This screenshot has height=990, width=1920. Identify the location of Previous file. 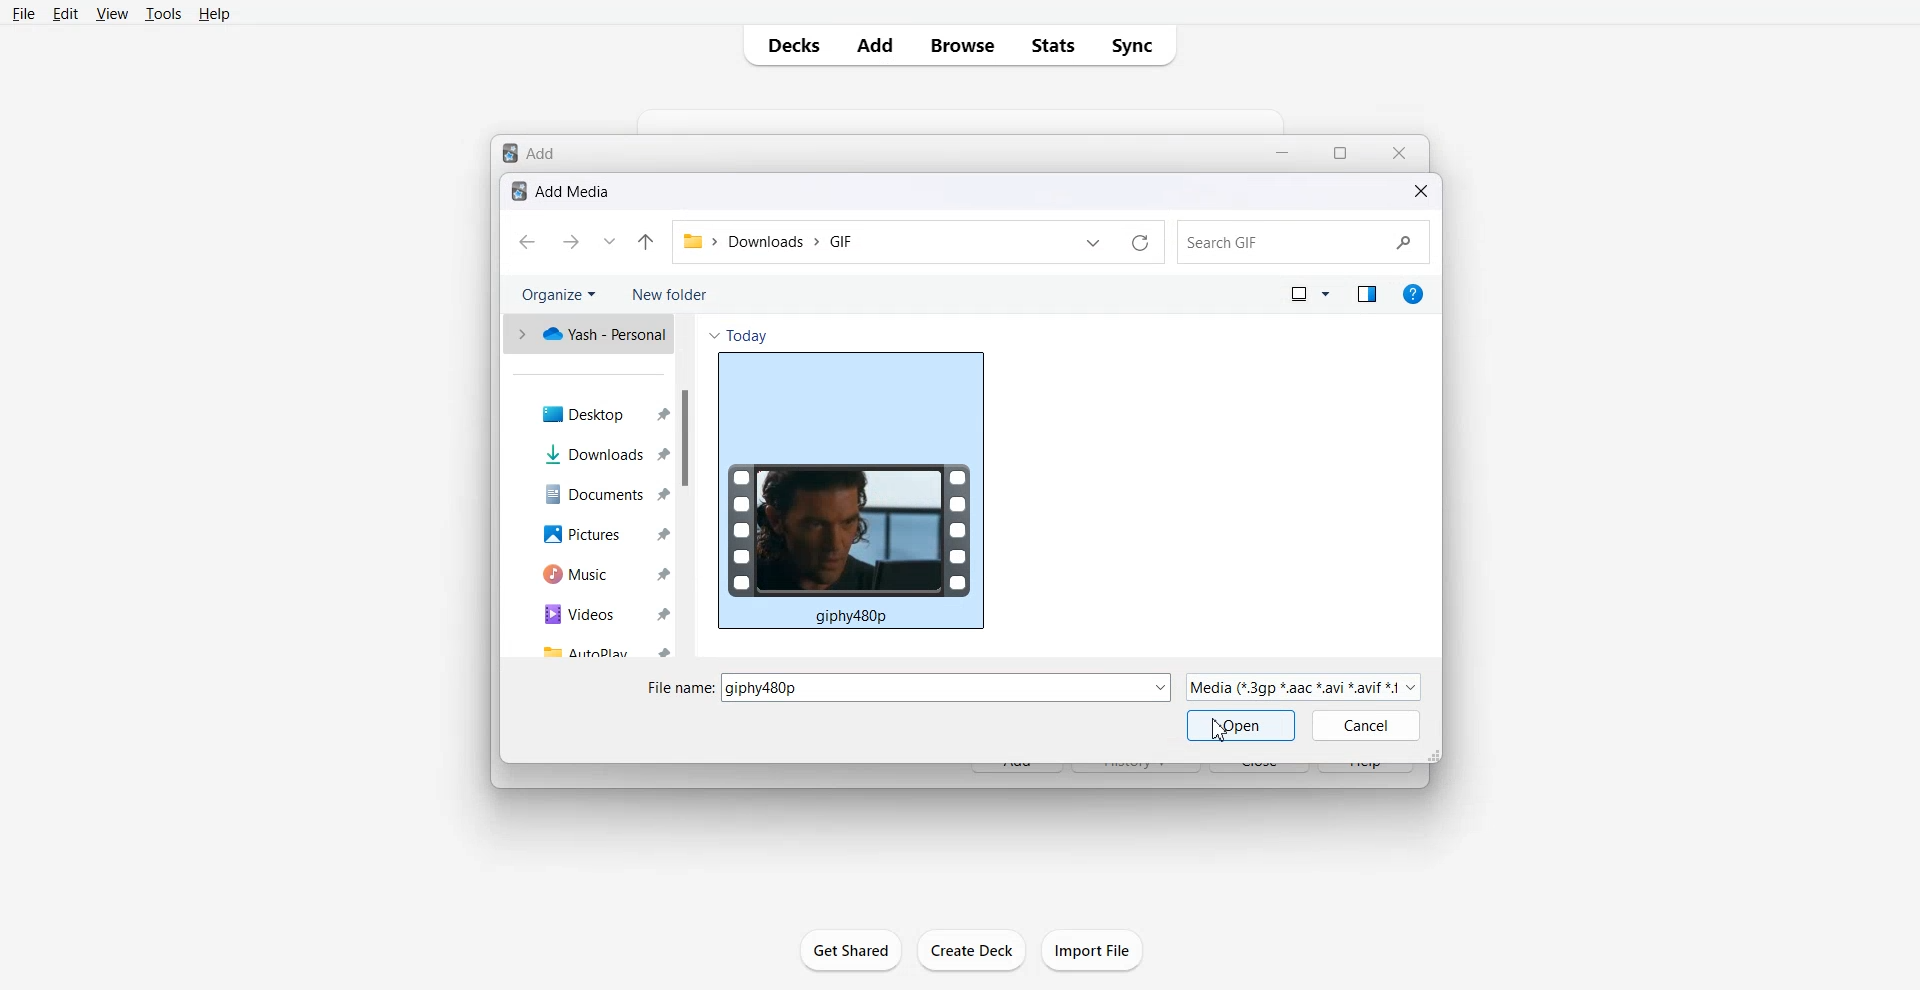
(1091, 243).